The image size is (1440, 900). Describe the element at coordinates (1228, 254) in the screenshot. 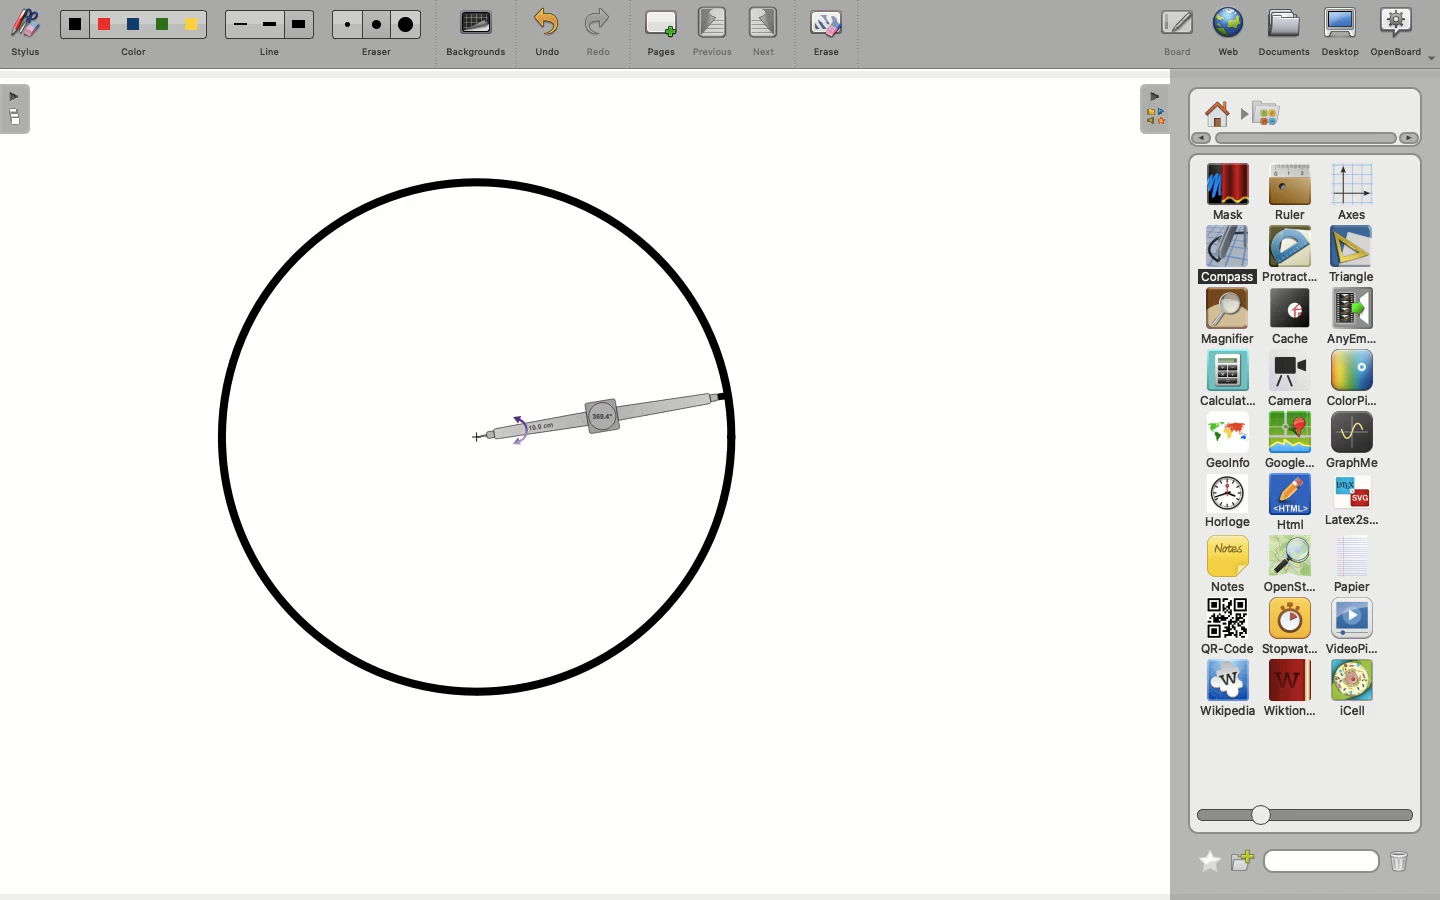

I see `Compass` at that location.